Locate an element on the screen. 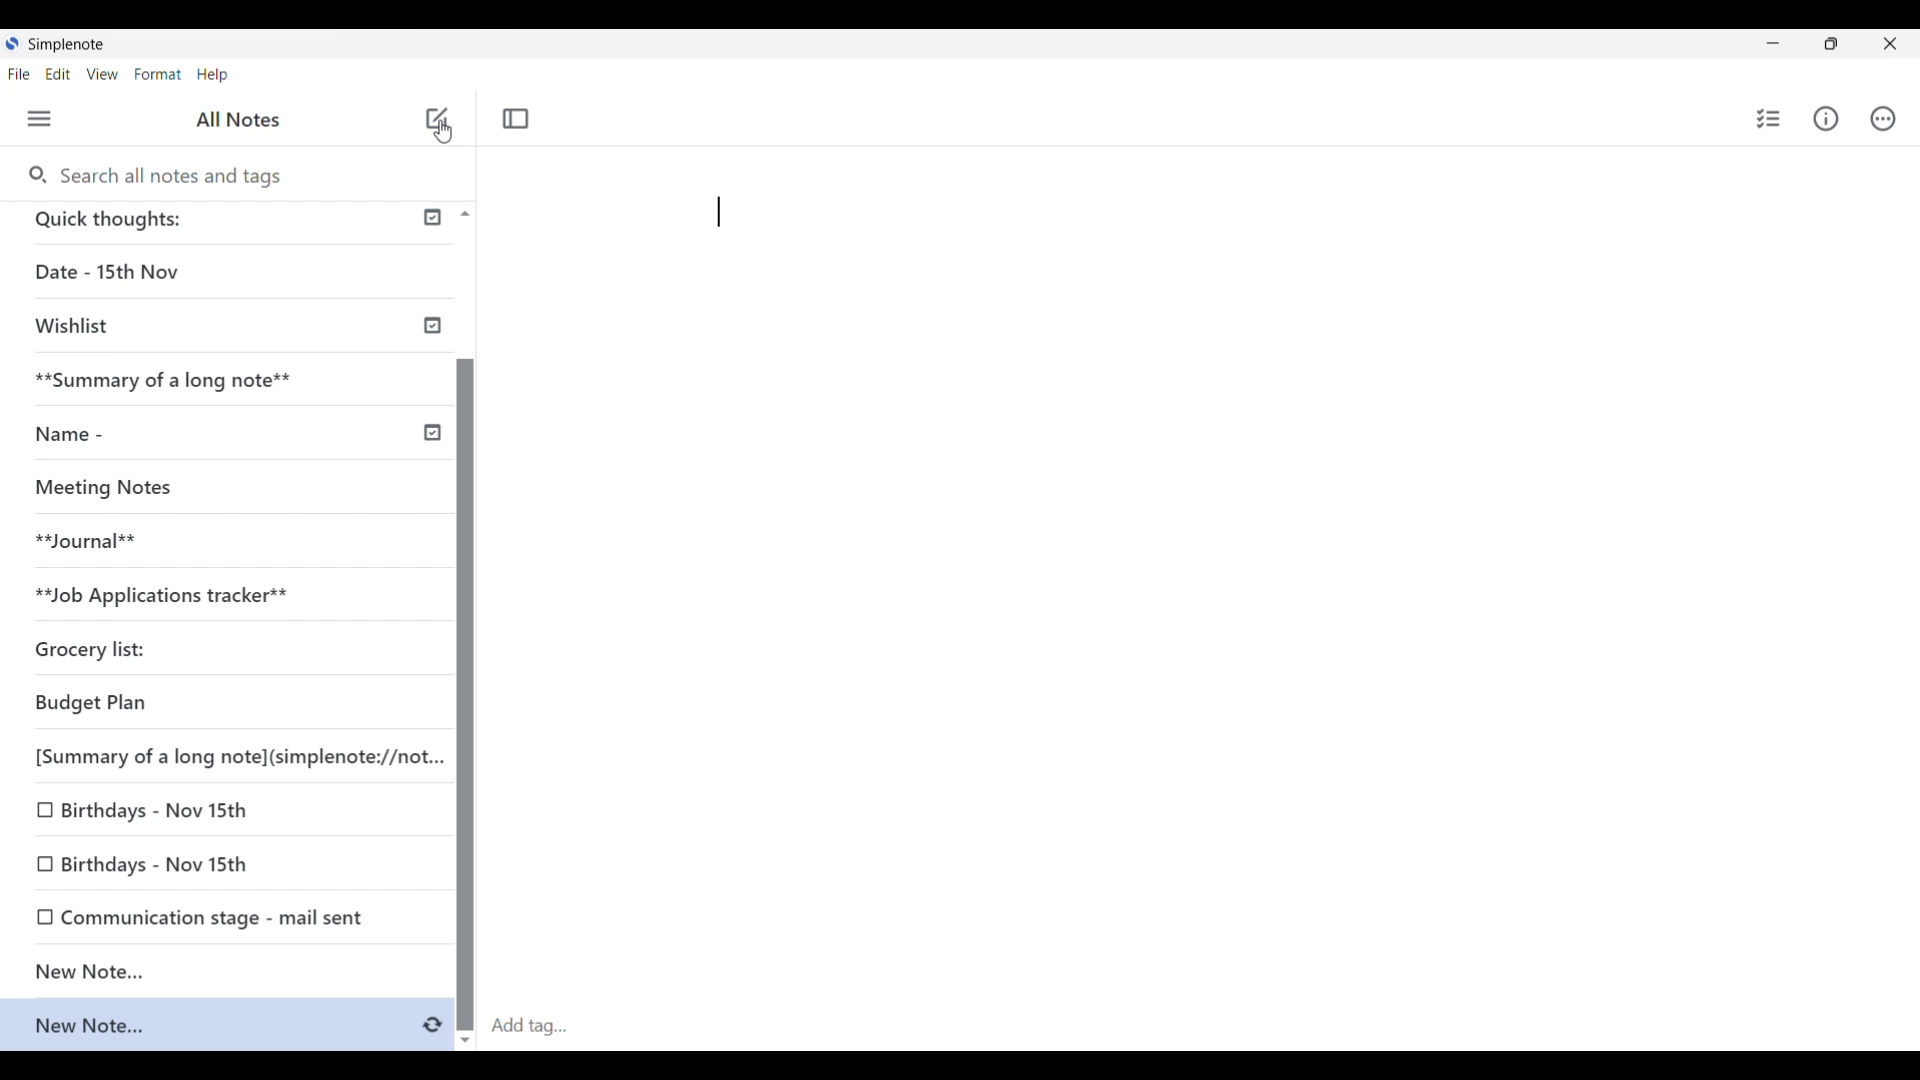  Actions is located at coordinates (1883, 118).